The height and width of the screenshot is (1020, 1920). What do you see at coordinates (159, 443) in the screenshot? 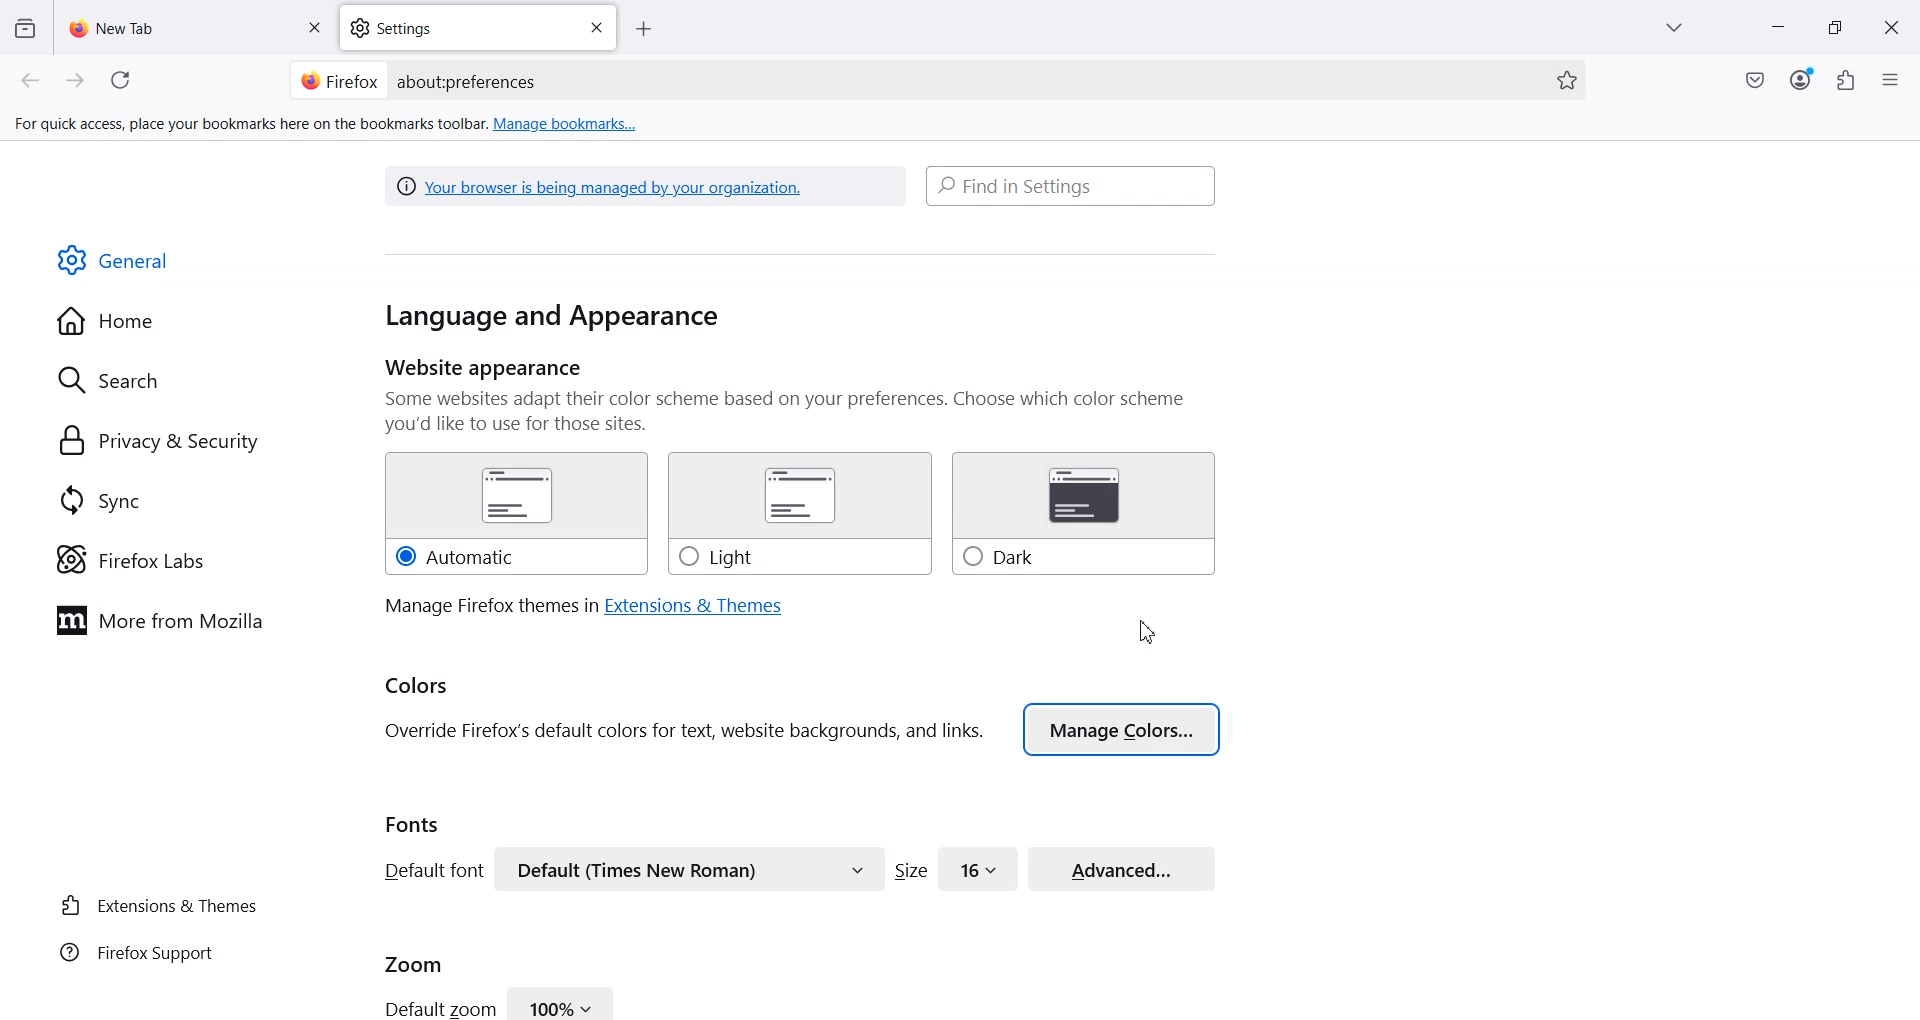
I see `8 Privacy & Security` at bounding box center [159, 443].